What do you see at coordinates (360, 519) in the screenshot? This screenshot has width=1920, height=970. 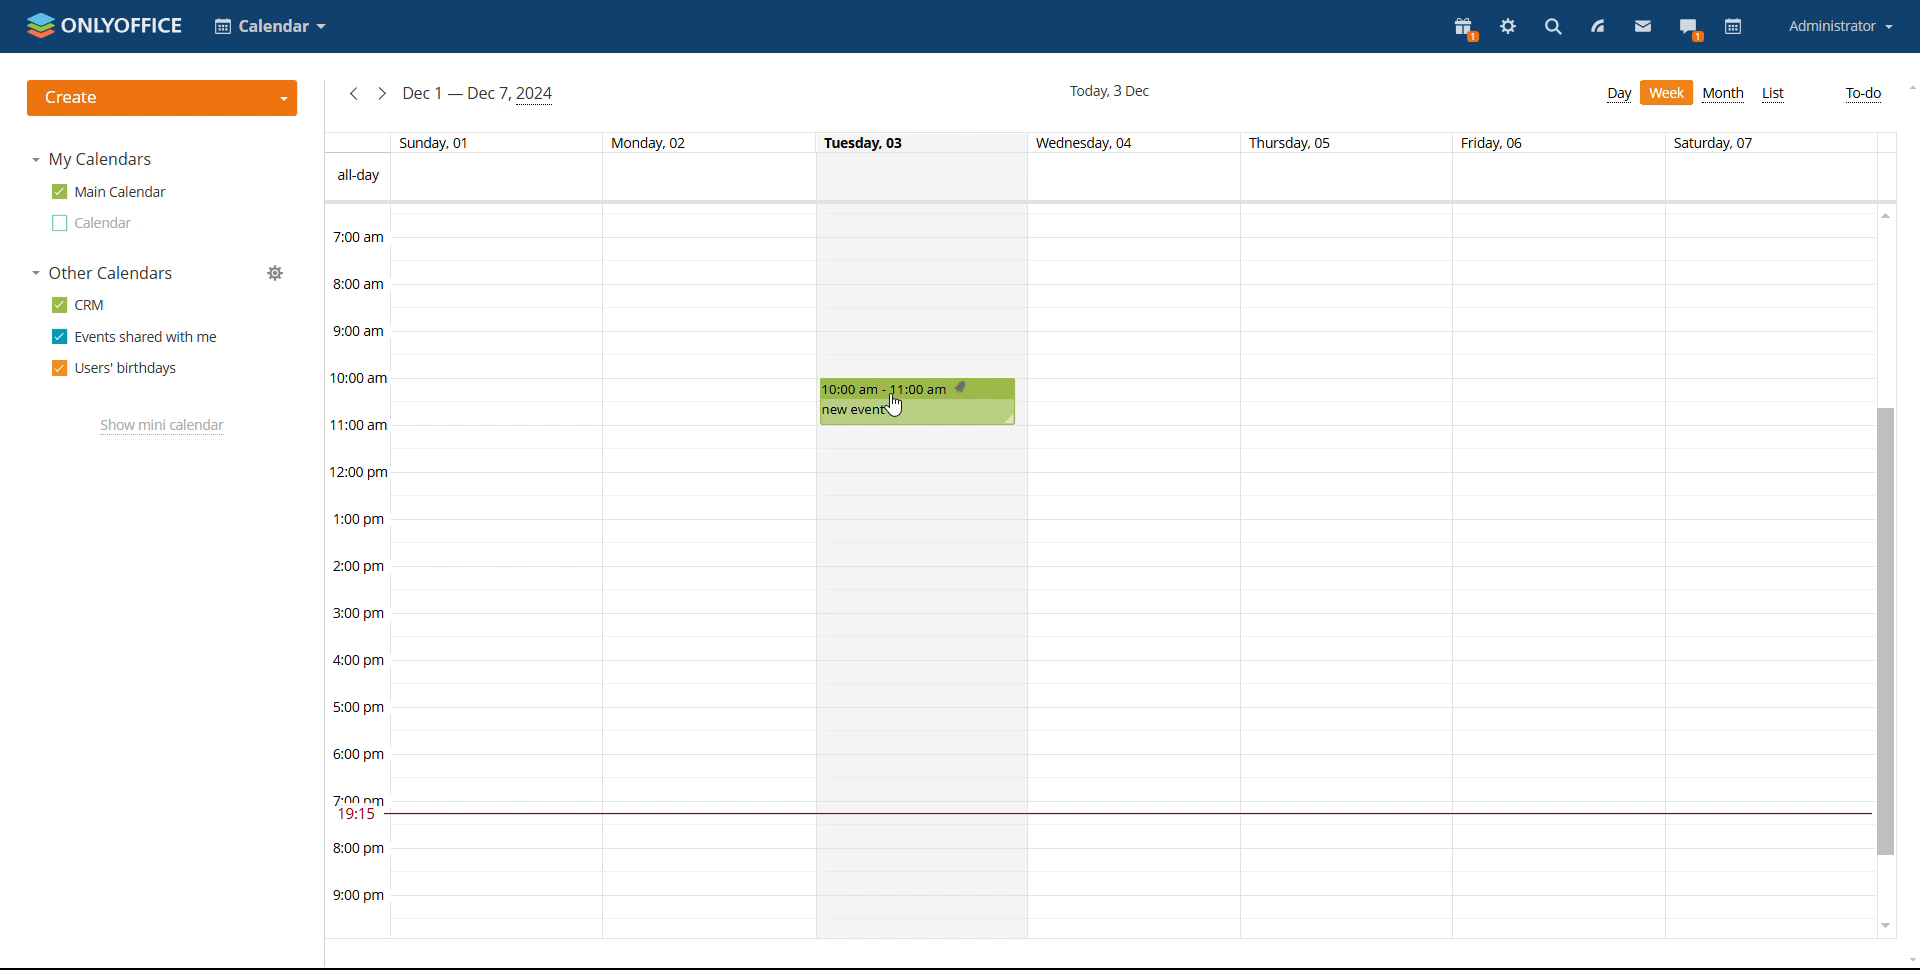 I see `1:00 pm` at bounding box center [360, 519].